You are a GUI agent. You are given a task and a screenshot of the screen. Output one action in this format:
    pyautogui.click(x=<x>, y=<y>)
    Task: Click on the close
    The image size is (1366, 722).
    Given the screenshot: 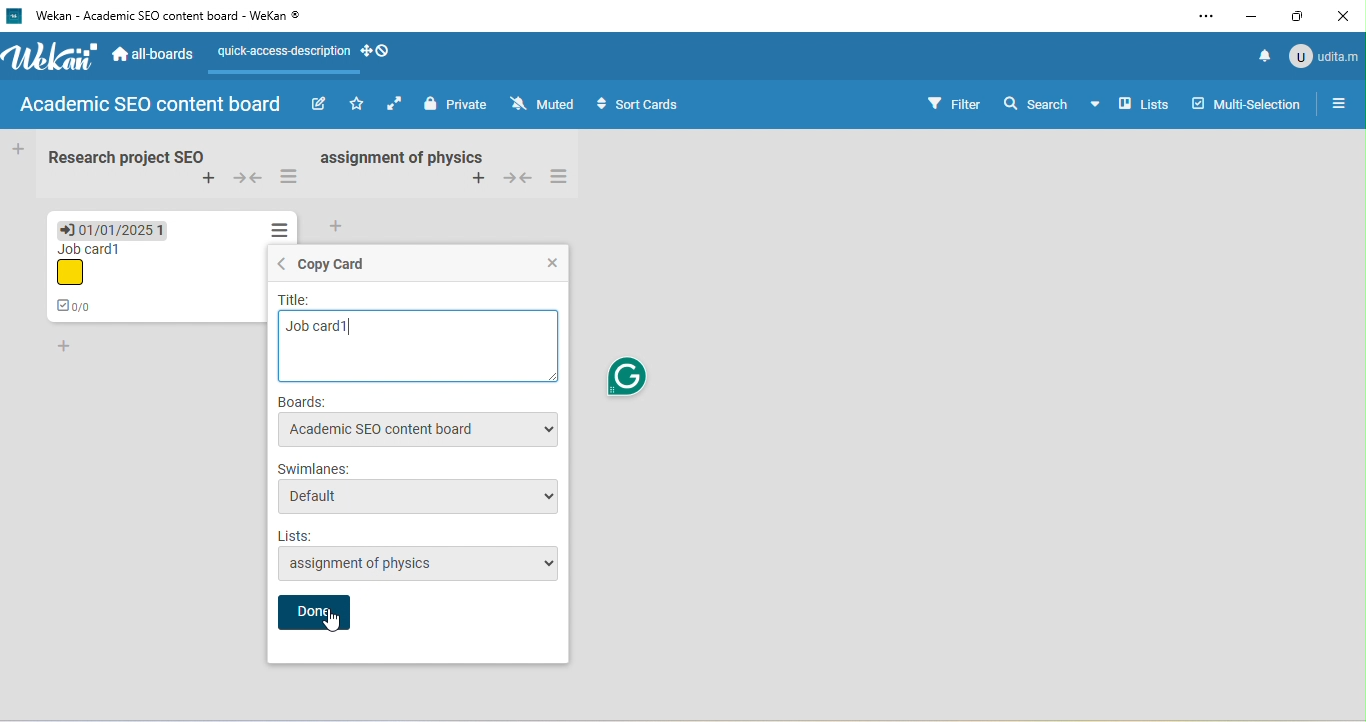 What is the action you would take?
    pyautogui.click(x=1344, y=15)
    